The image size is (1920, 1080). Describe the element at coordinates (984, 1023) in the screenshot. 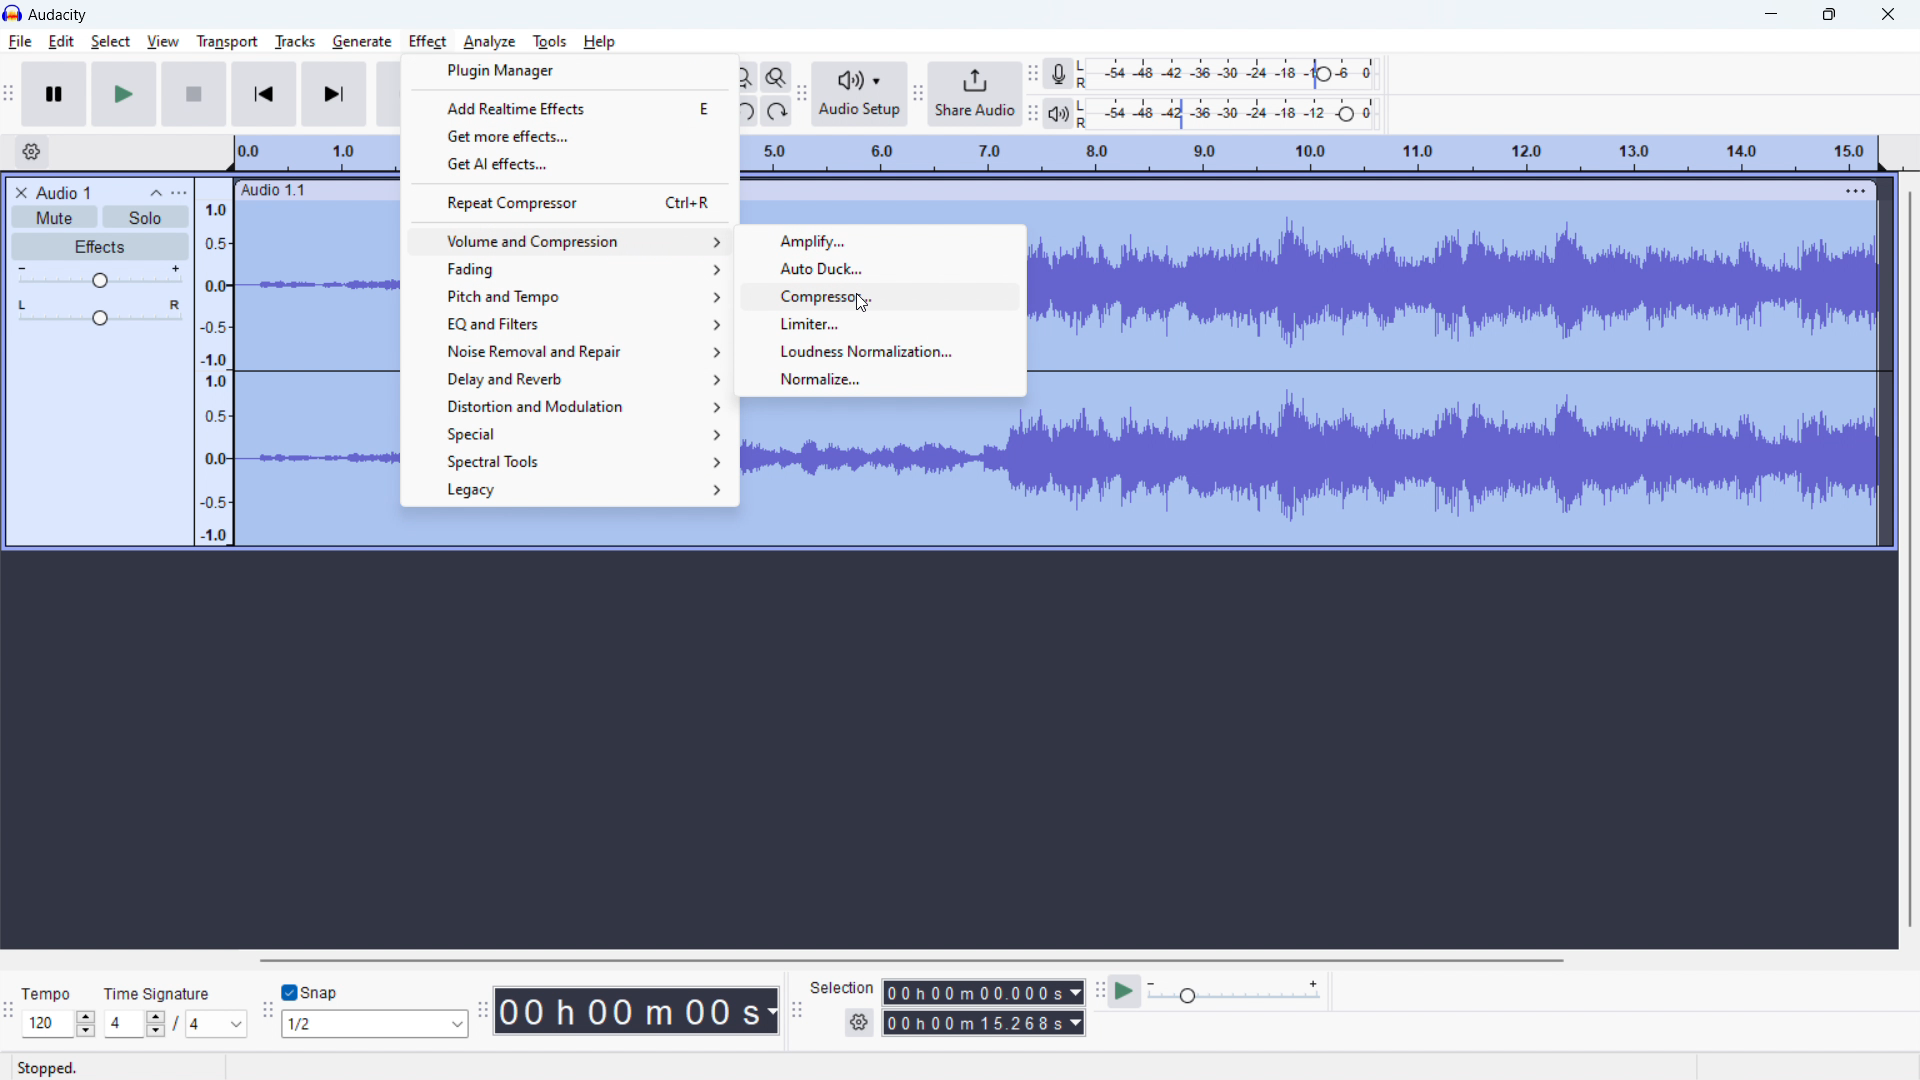

I see `00h00m15.268s (end time)` at that location.